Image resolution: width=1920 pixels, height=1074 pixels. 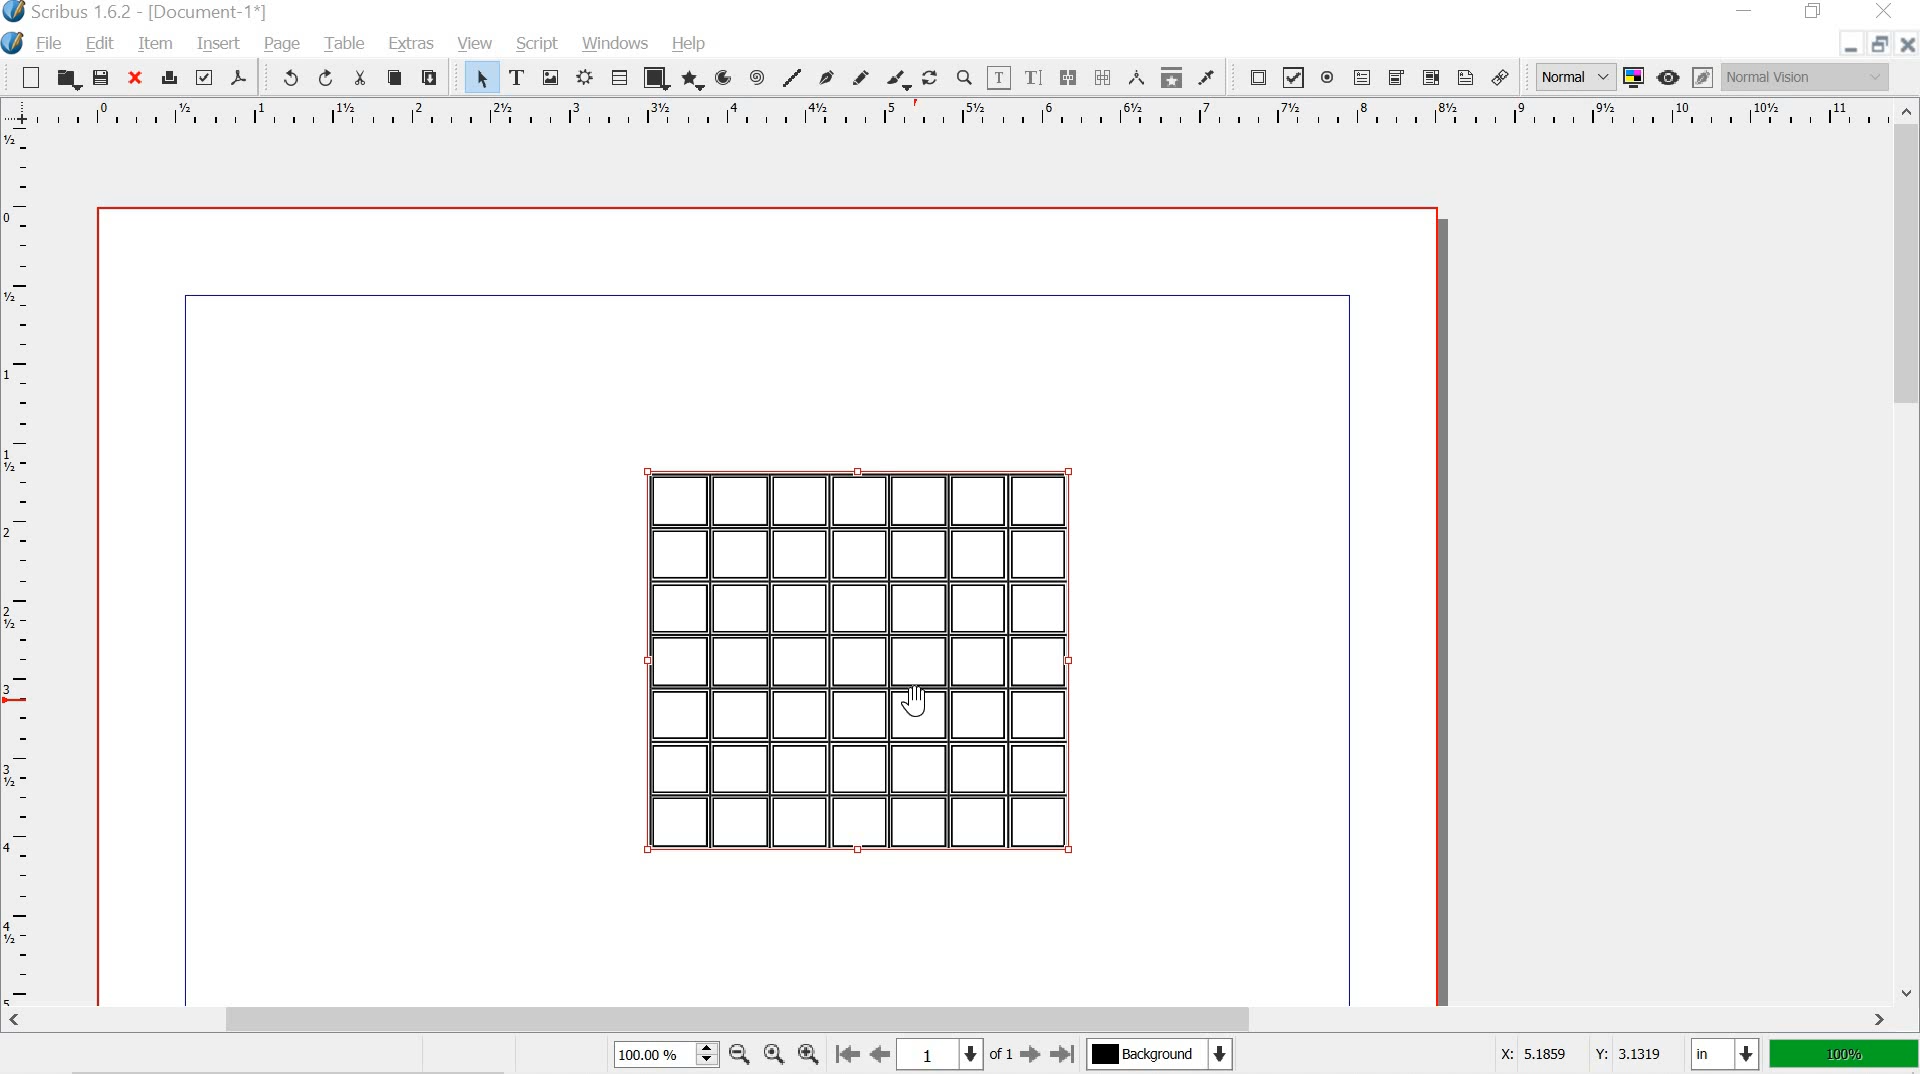 What do you see at coordinates (1326, 78) in the screenshot?
I see `pdf radio button` at bounding box center [1326, 78].